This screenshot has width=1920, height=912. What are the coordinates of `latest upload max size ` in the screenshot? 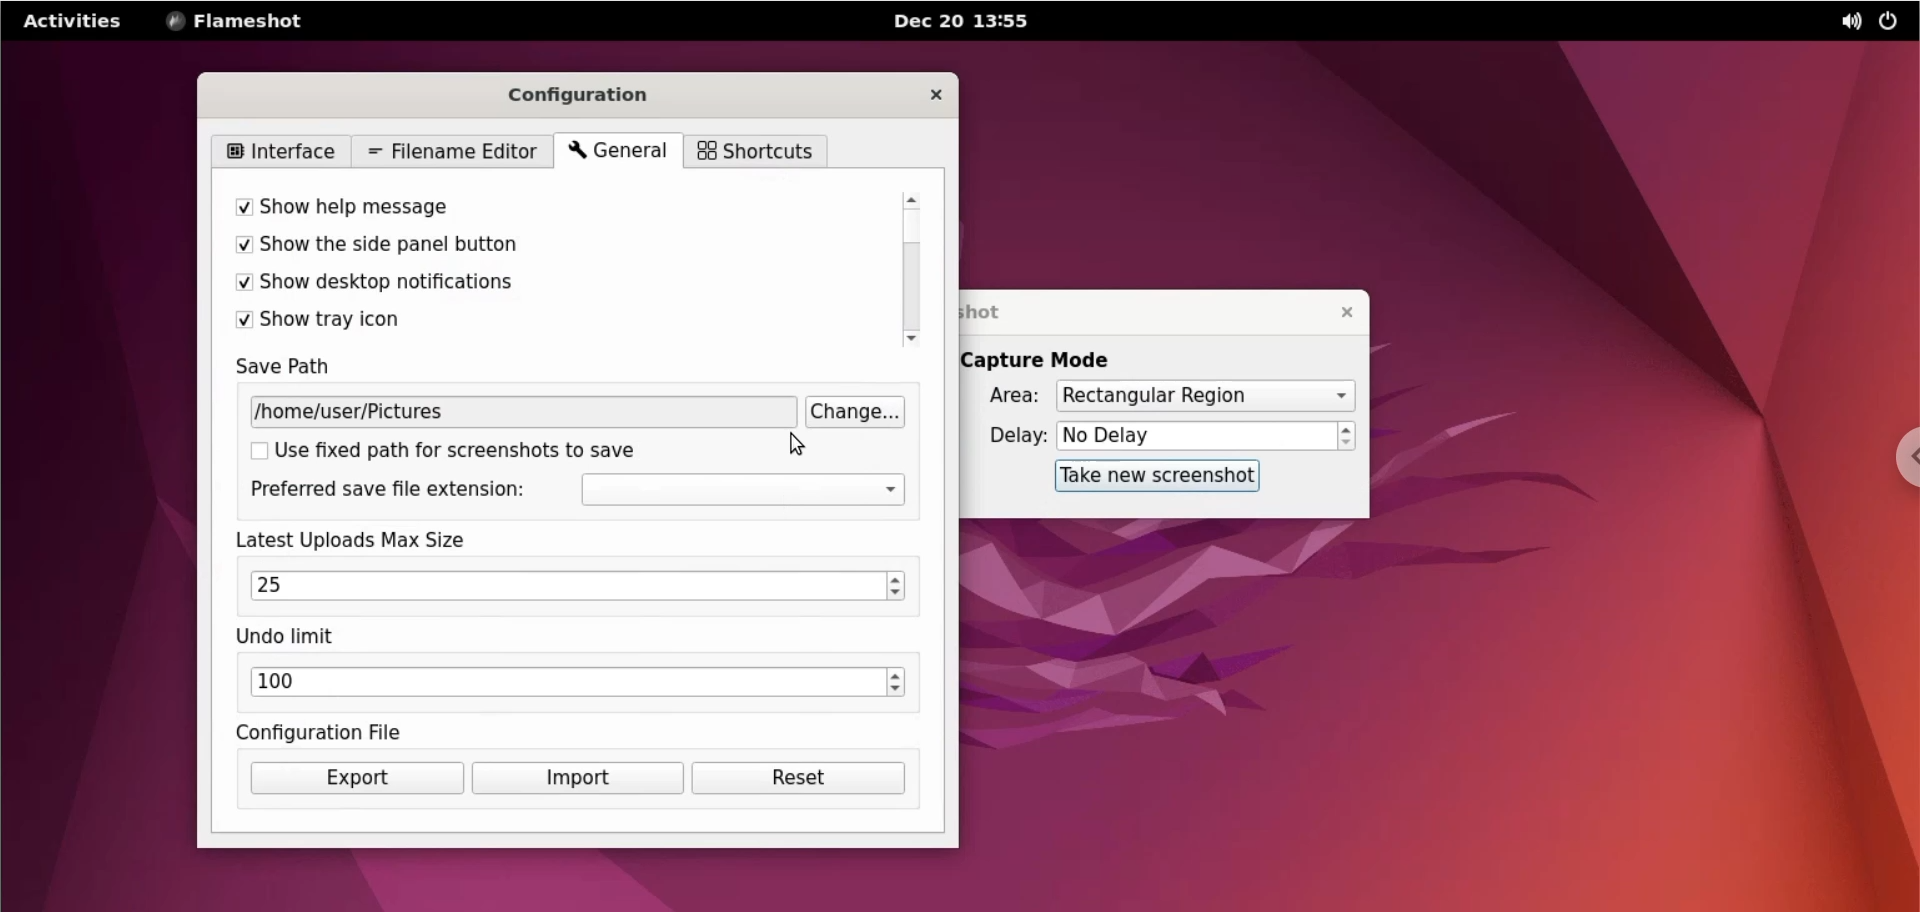 It's located at (382, 540).